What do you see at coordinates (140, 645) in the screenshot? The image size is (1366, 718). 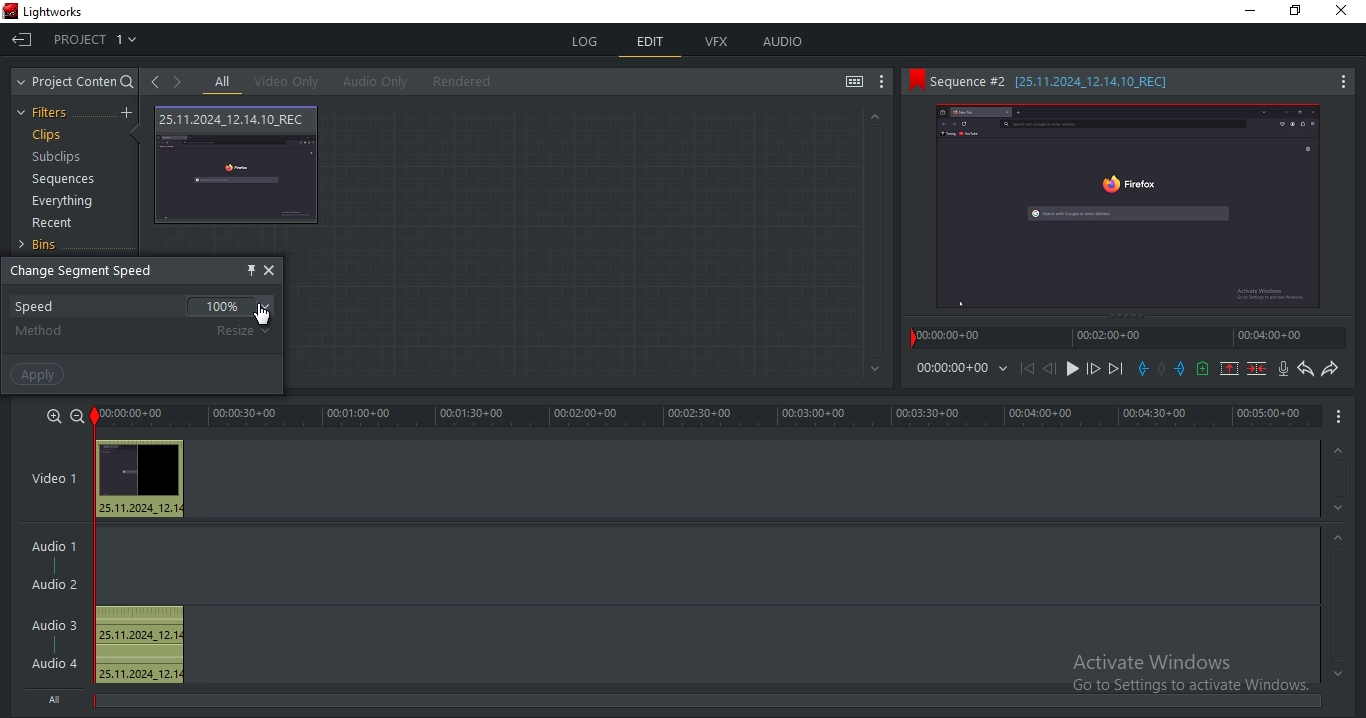 I see `audio` at bounding box center [140, 645].